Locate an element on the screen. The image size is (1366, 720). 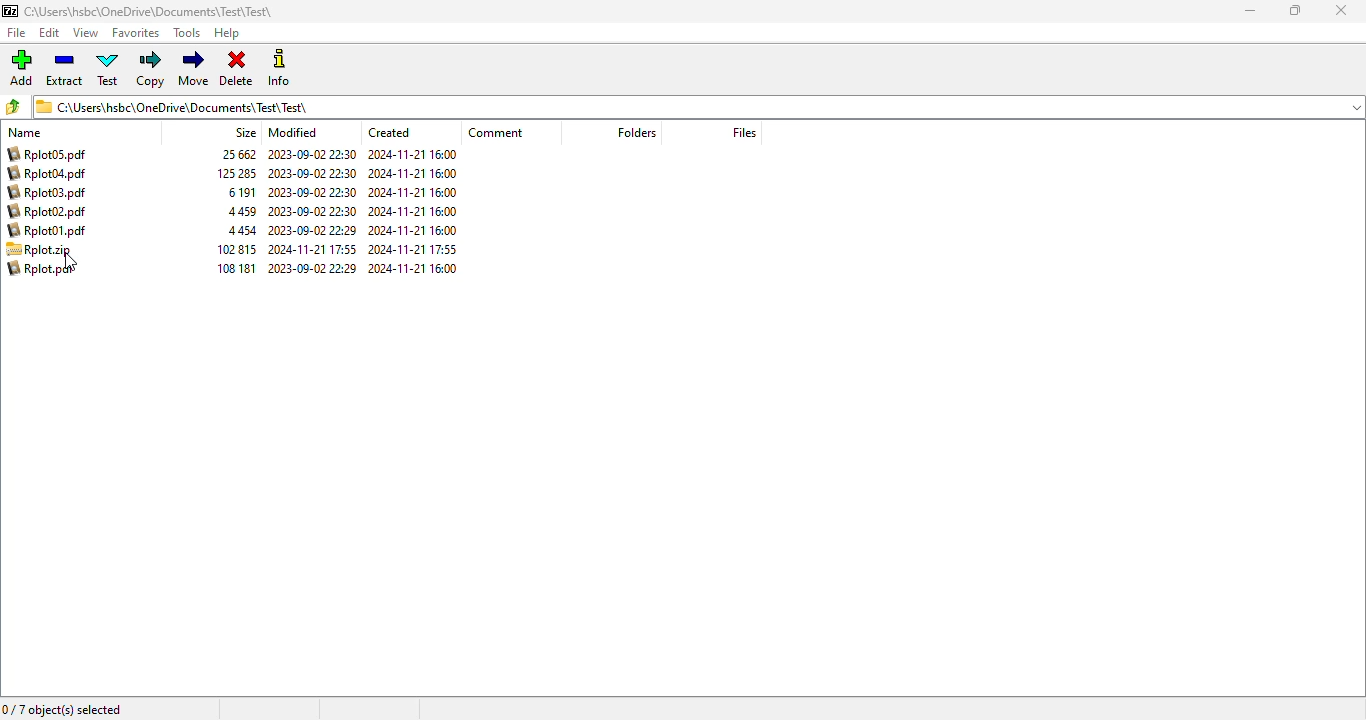
102815 is located at coordinates (239, 249).